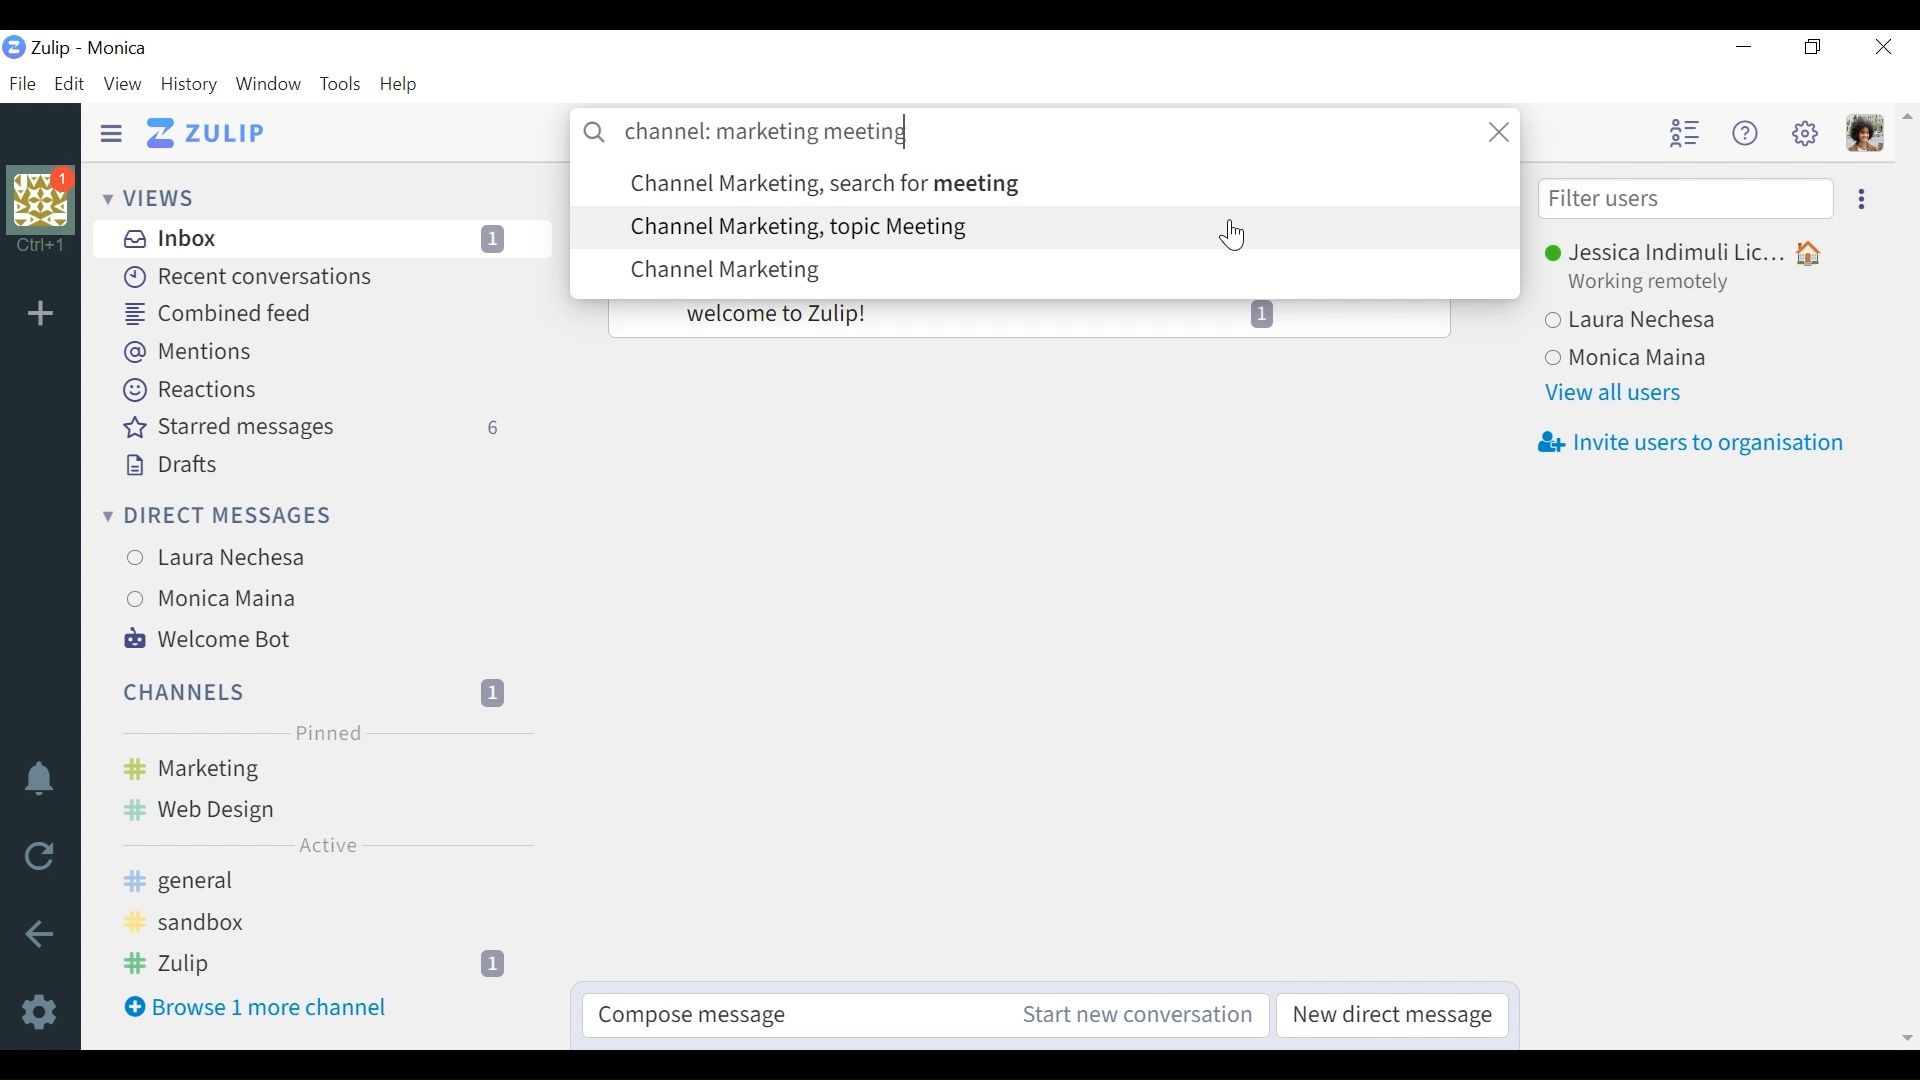  What do you see at coordinates (39, 1013) in the screenshot?
I see `Settings` at bounding box center [39, 1013].